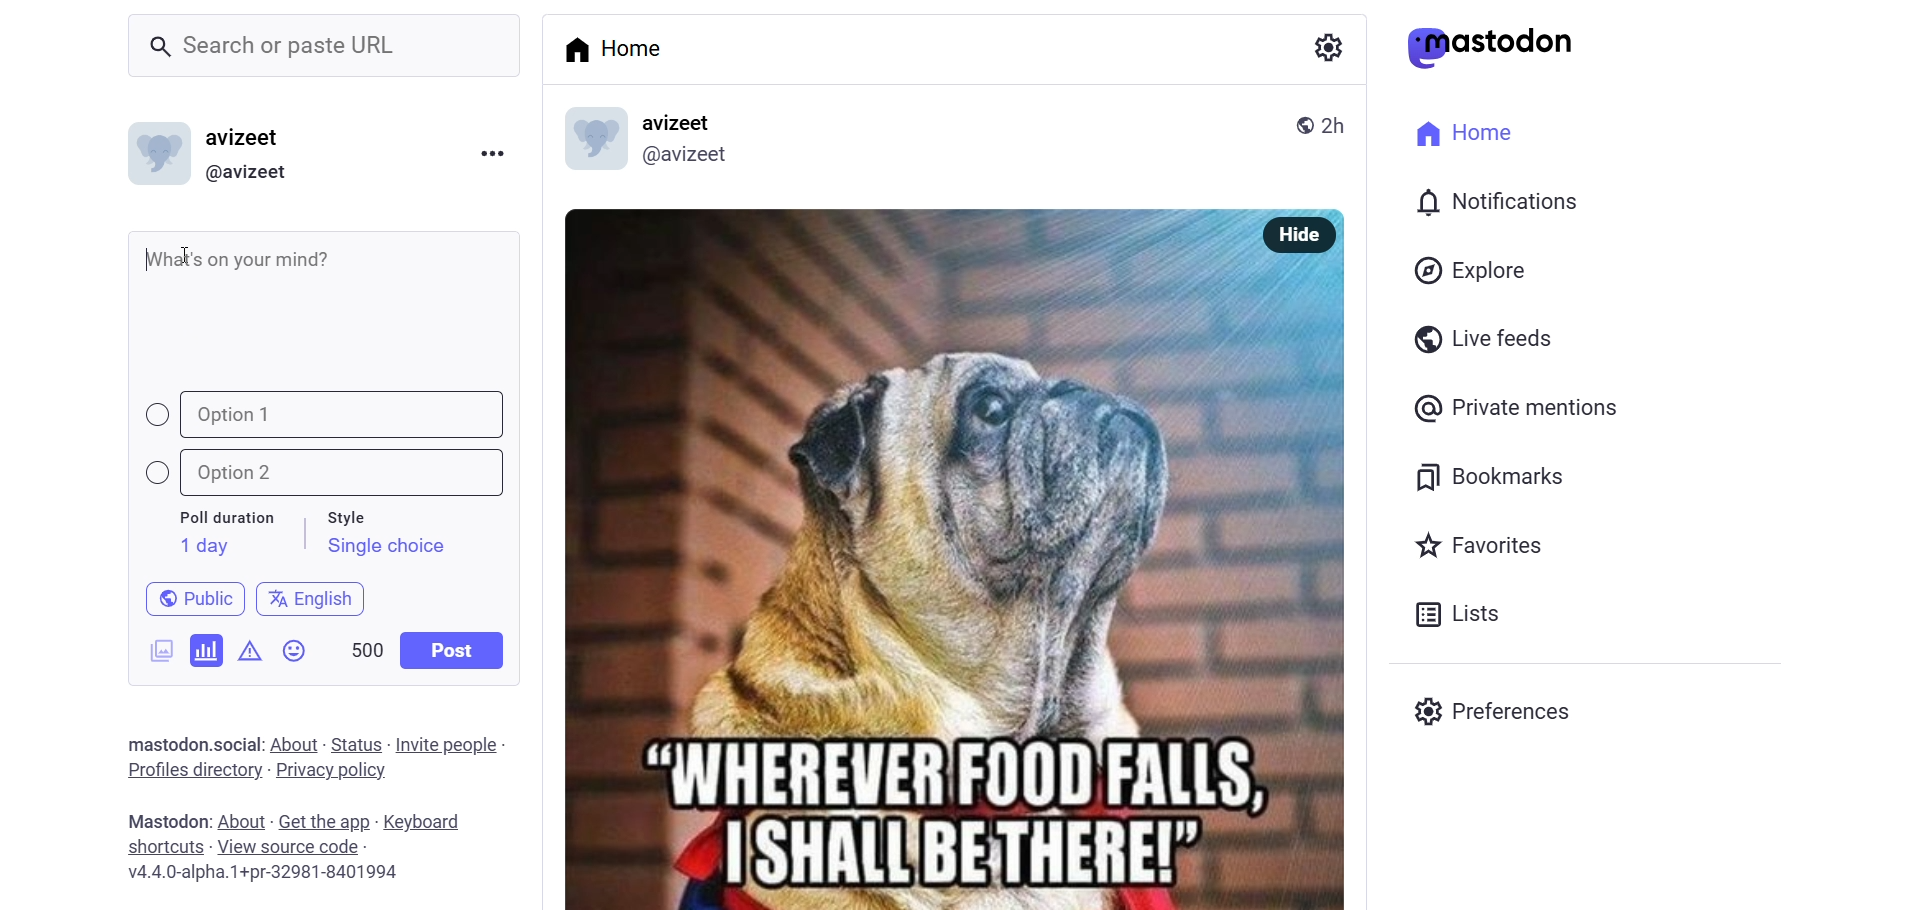 The height and width of the screenshot is (910, 1908). What do you see at coordinates (1498, 708) in the screenshot?
I see `preferences` at bounding box center [1498, 708].